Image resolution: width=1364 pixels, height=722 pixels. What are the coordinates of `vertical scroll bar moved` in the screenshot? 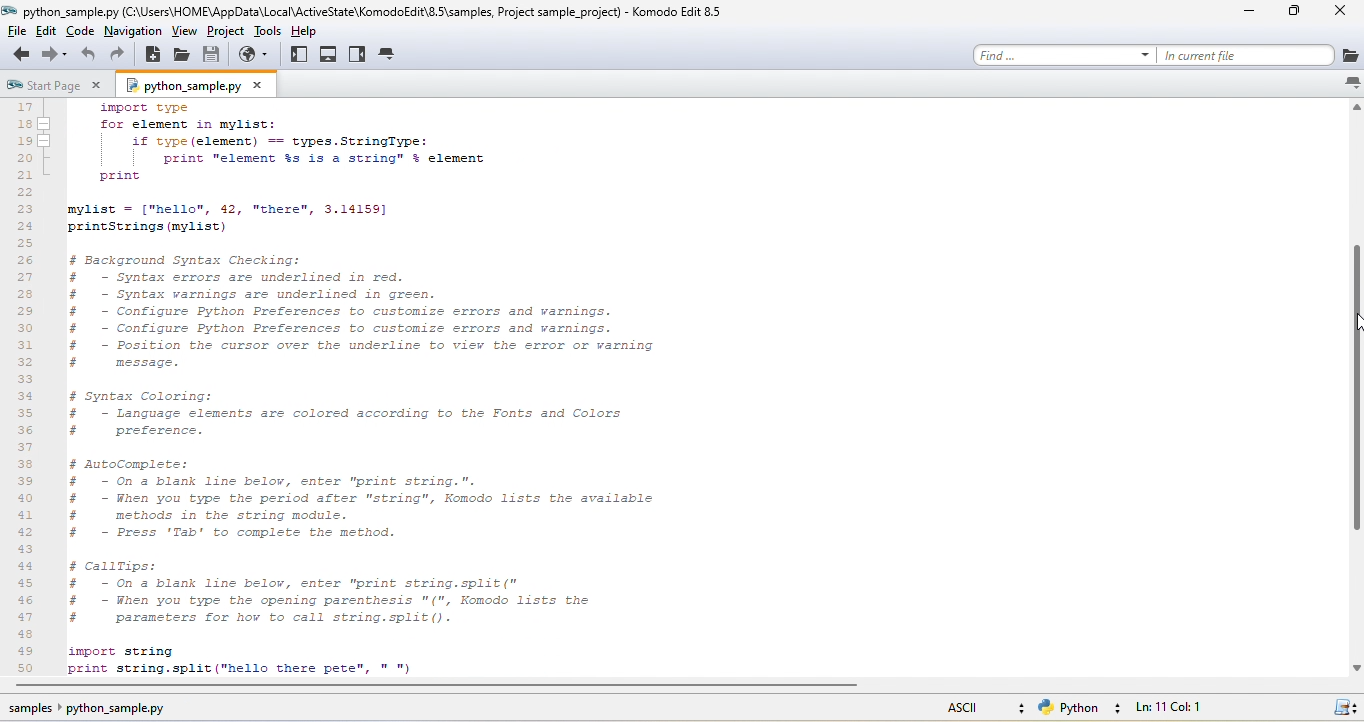 It's located at (1355, 387).